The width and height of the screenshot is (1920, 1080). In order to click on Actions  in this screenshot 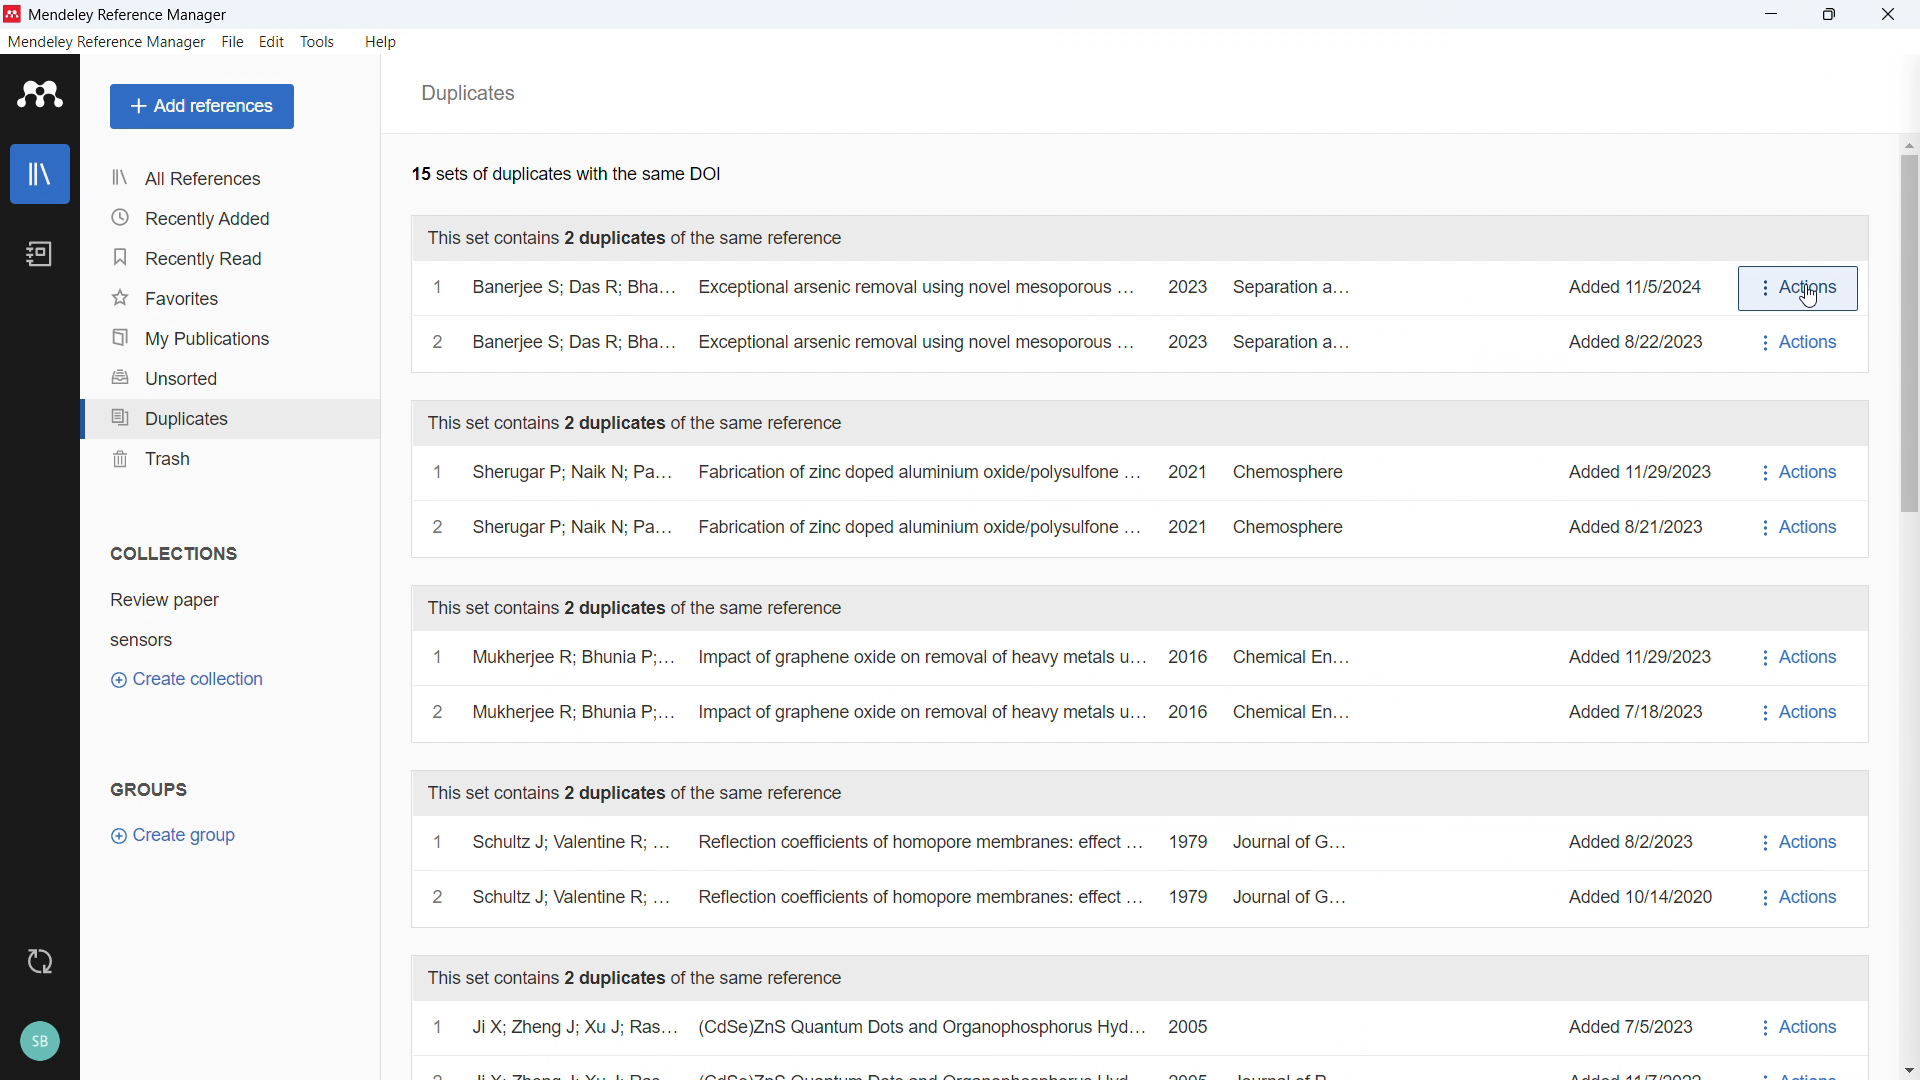, I will do `click(1798, 687)`.